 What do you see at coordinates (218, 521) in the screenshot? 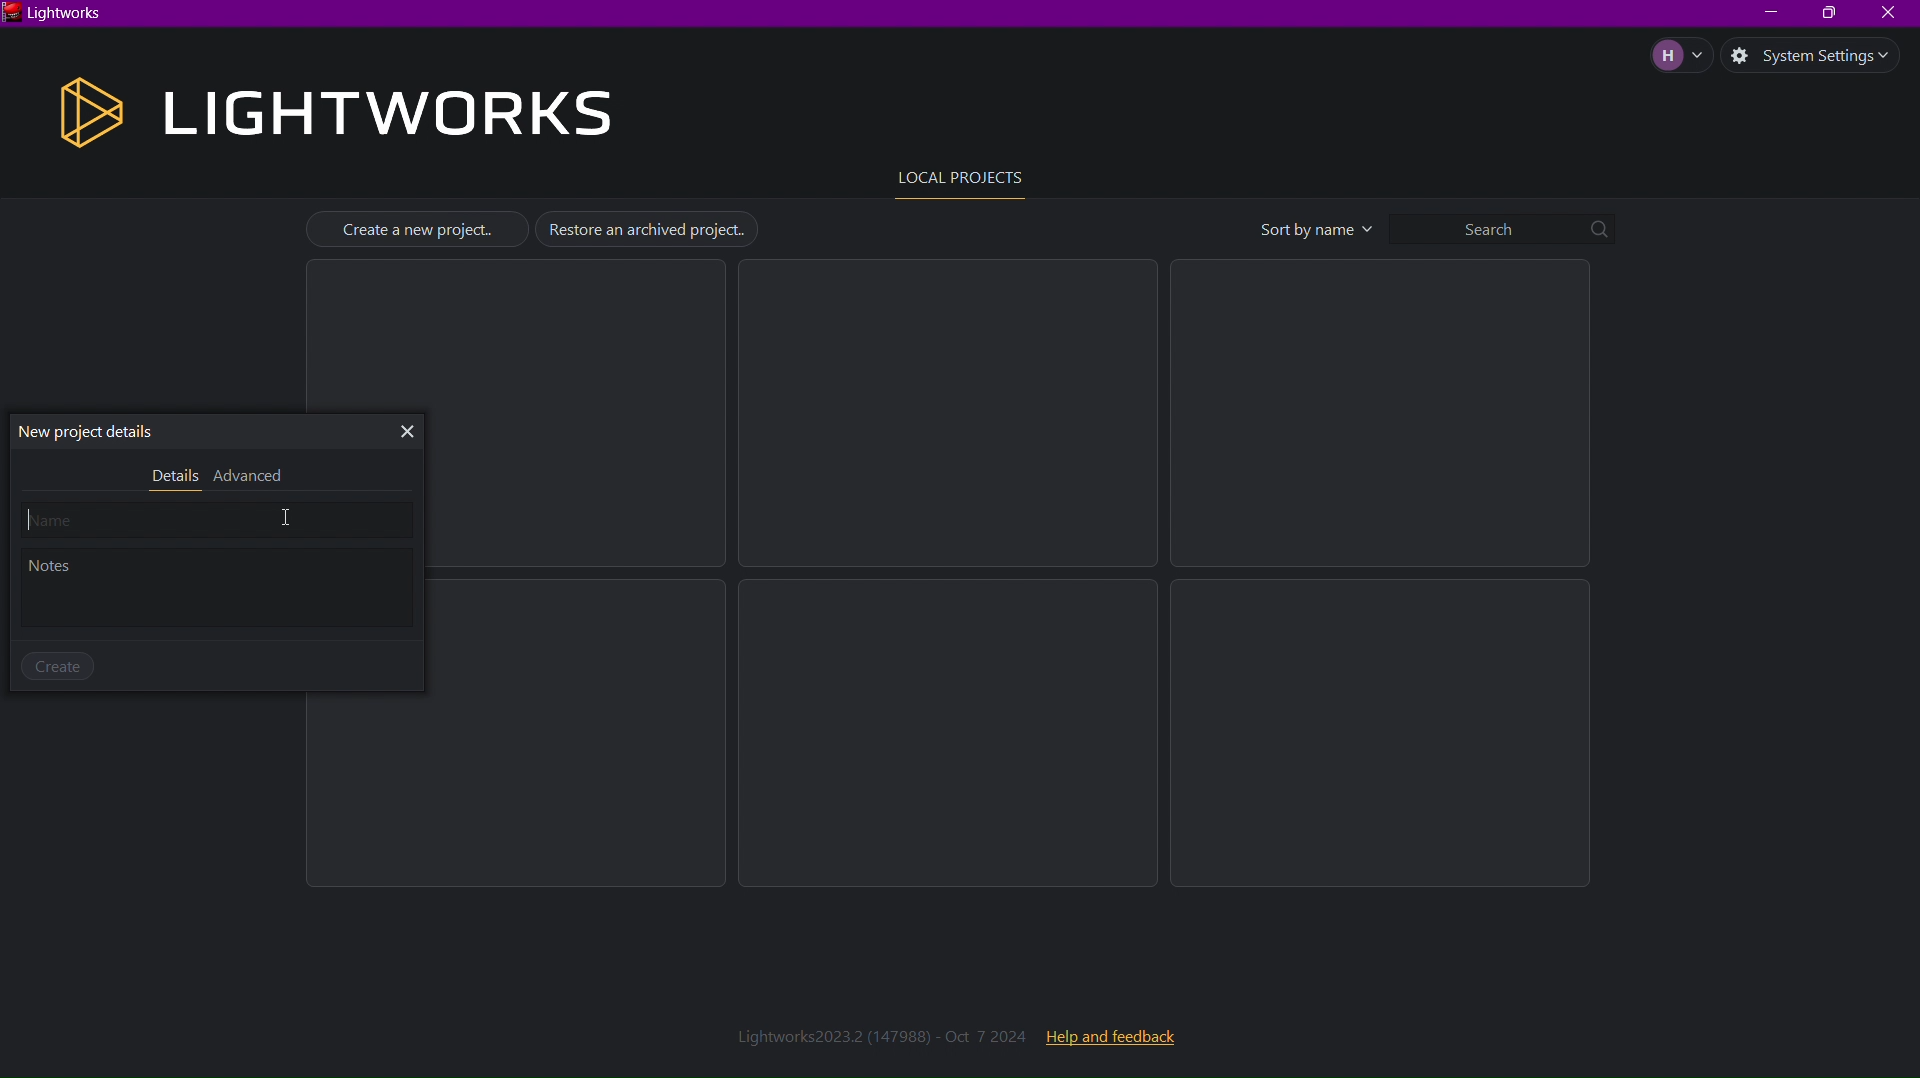
I see `Nmae` at bounding box center [218, 521].